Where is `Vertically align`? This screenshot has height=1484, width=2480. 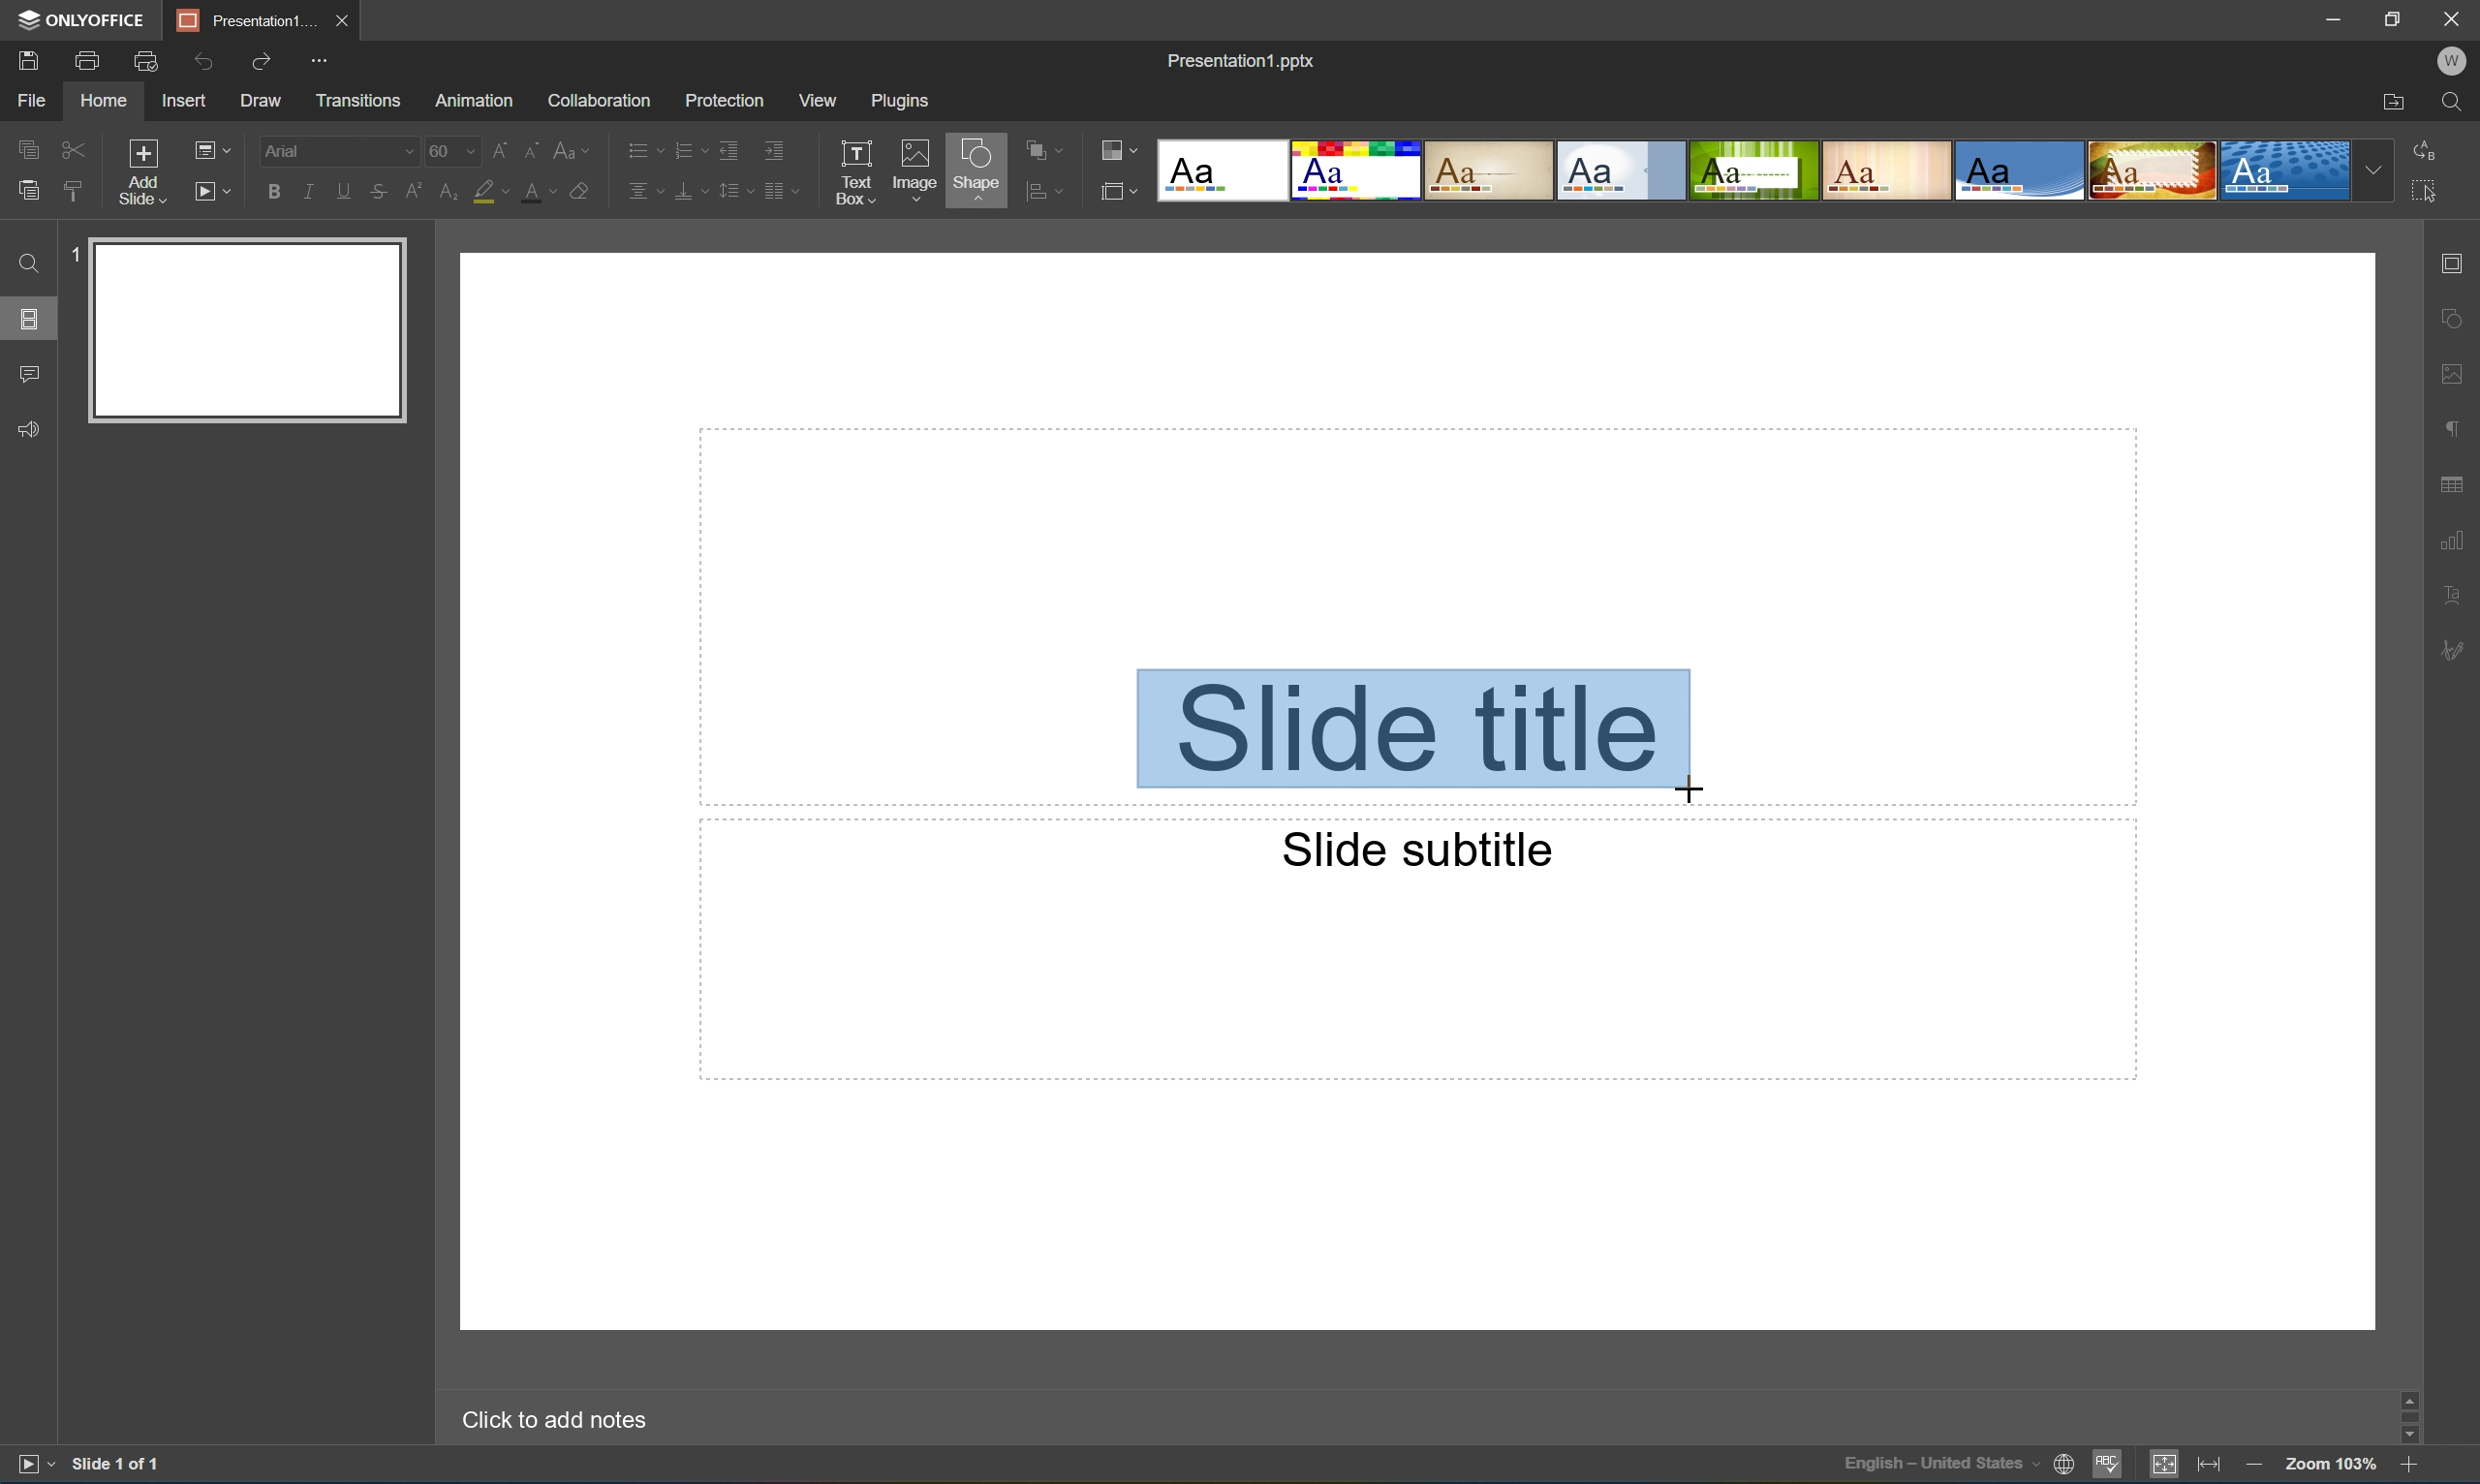
Vertically align is located at coordinates (688, 189).